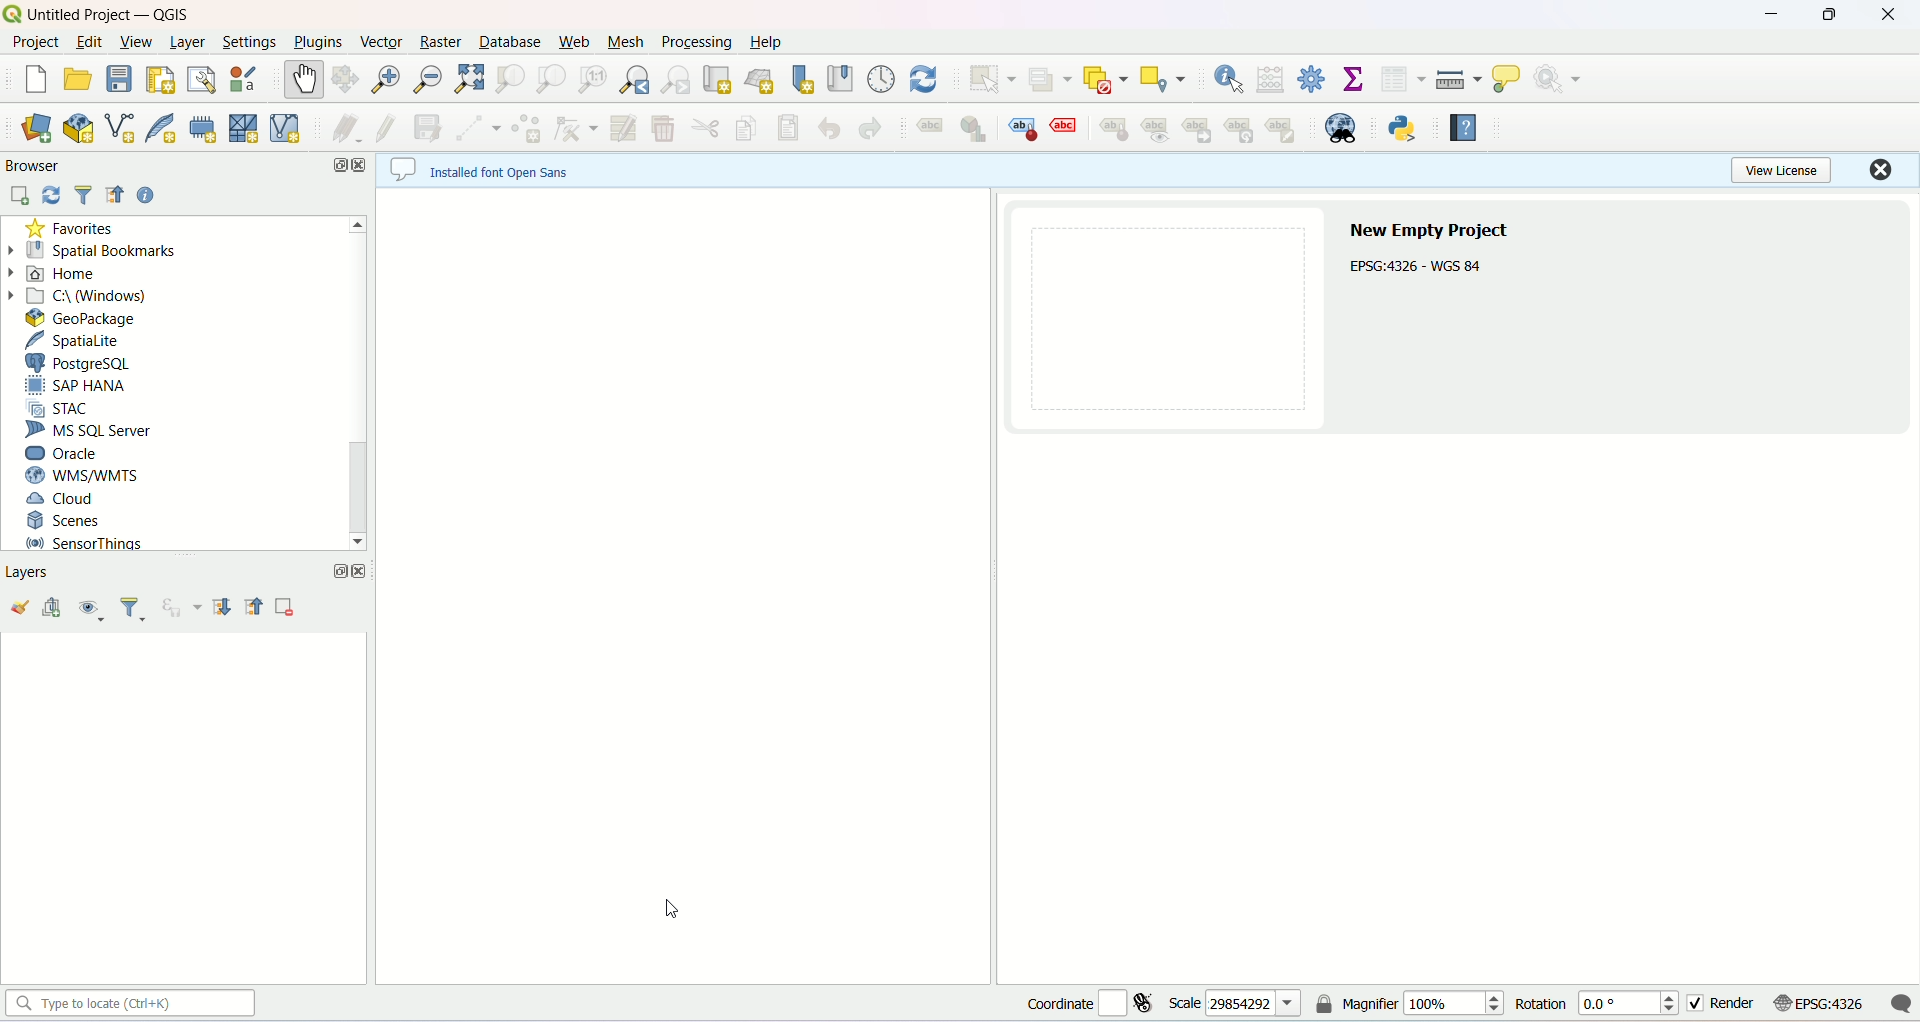  Describe the element at coordinates (131, 1007) in the screenshot. I see `type to locate` at that location.